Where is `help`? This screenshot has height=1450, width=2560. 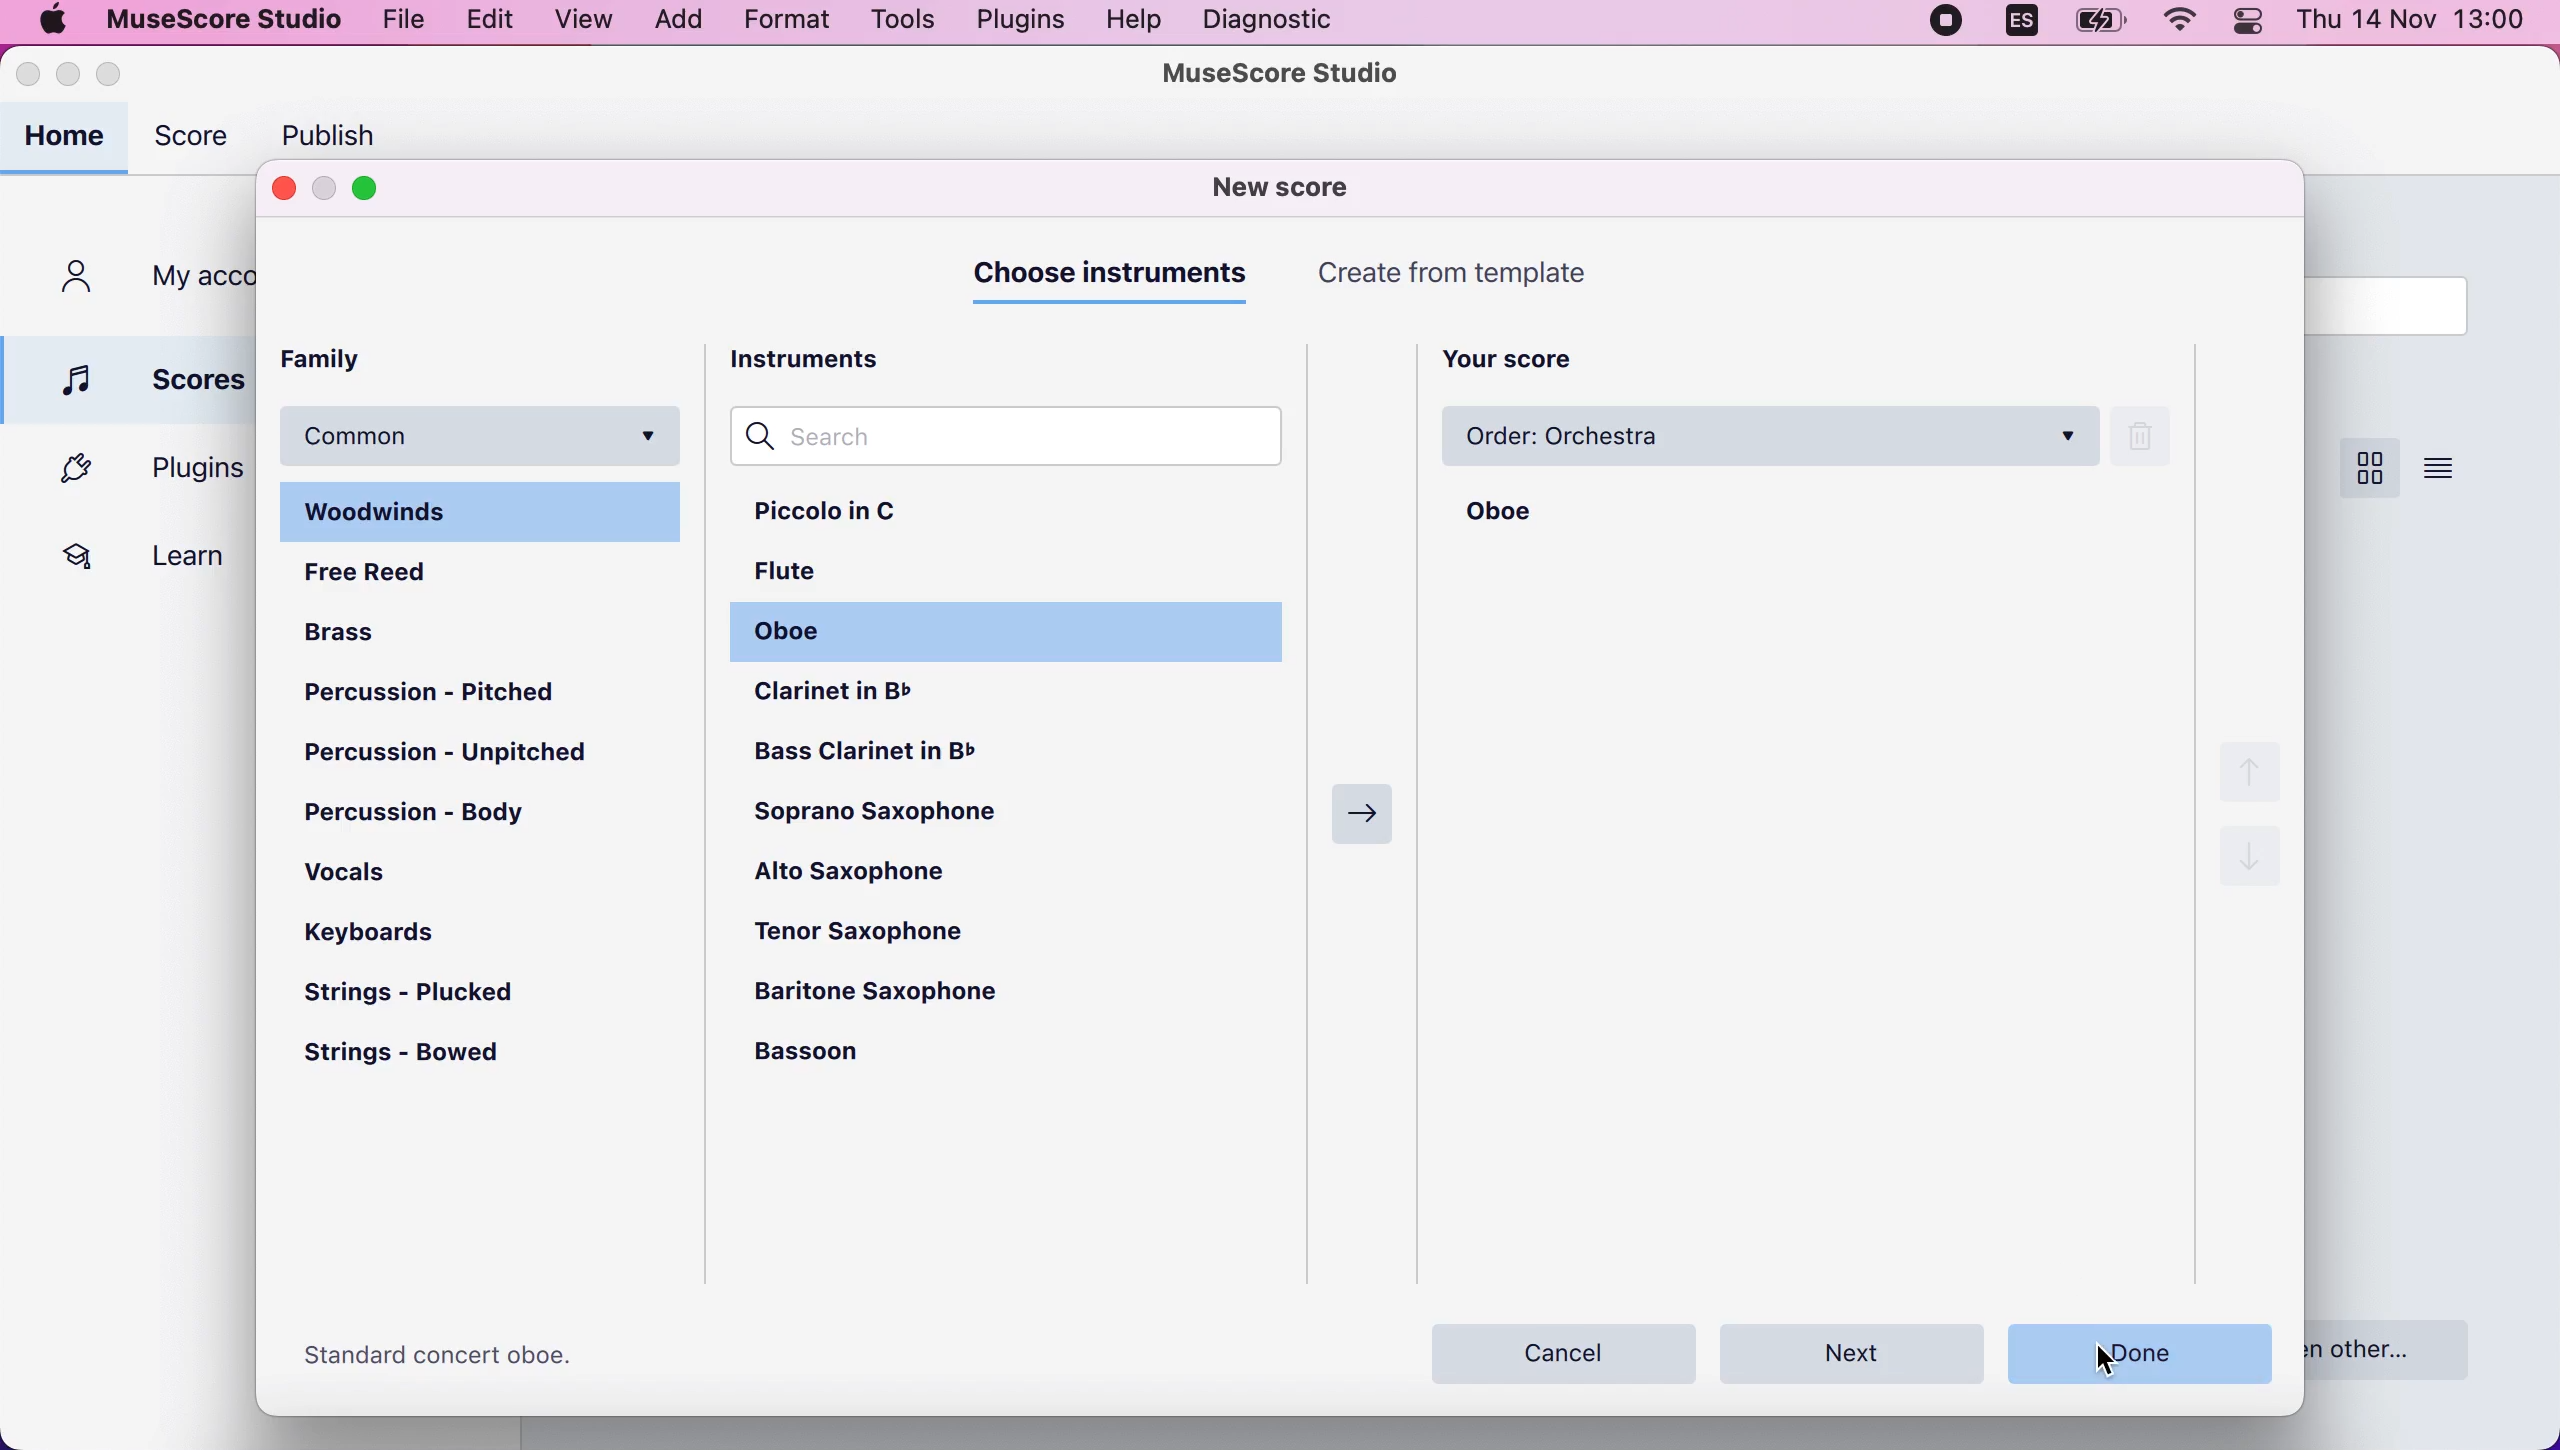 help is located at coordinates (1136, 22).